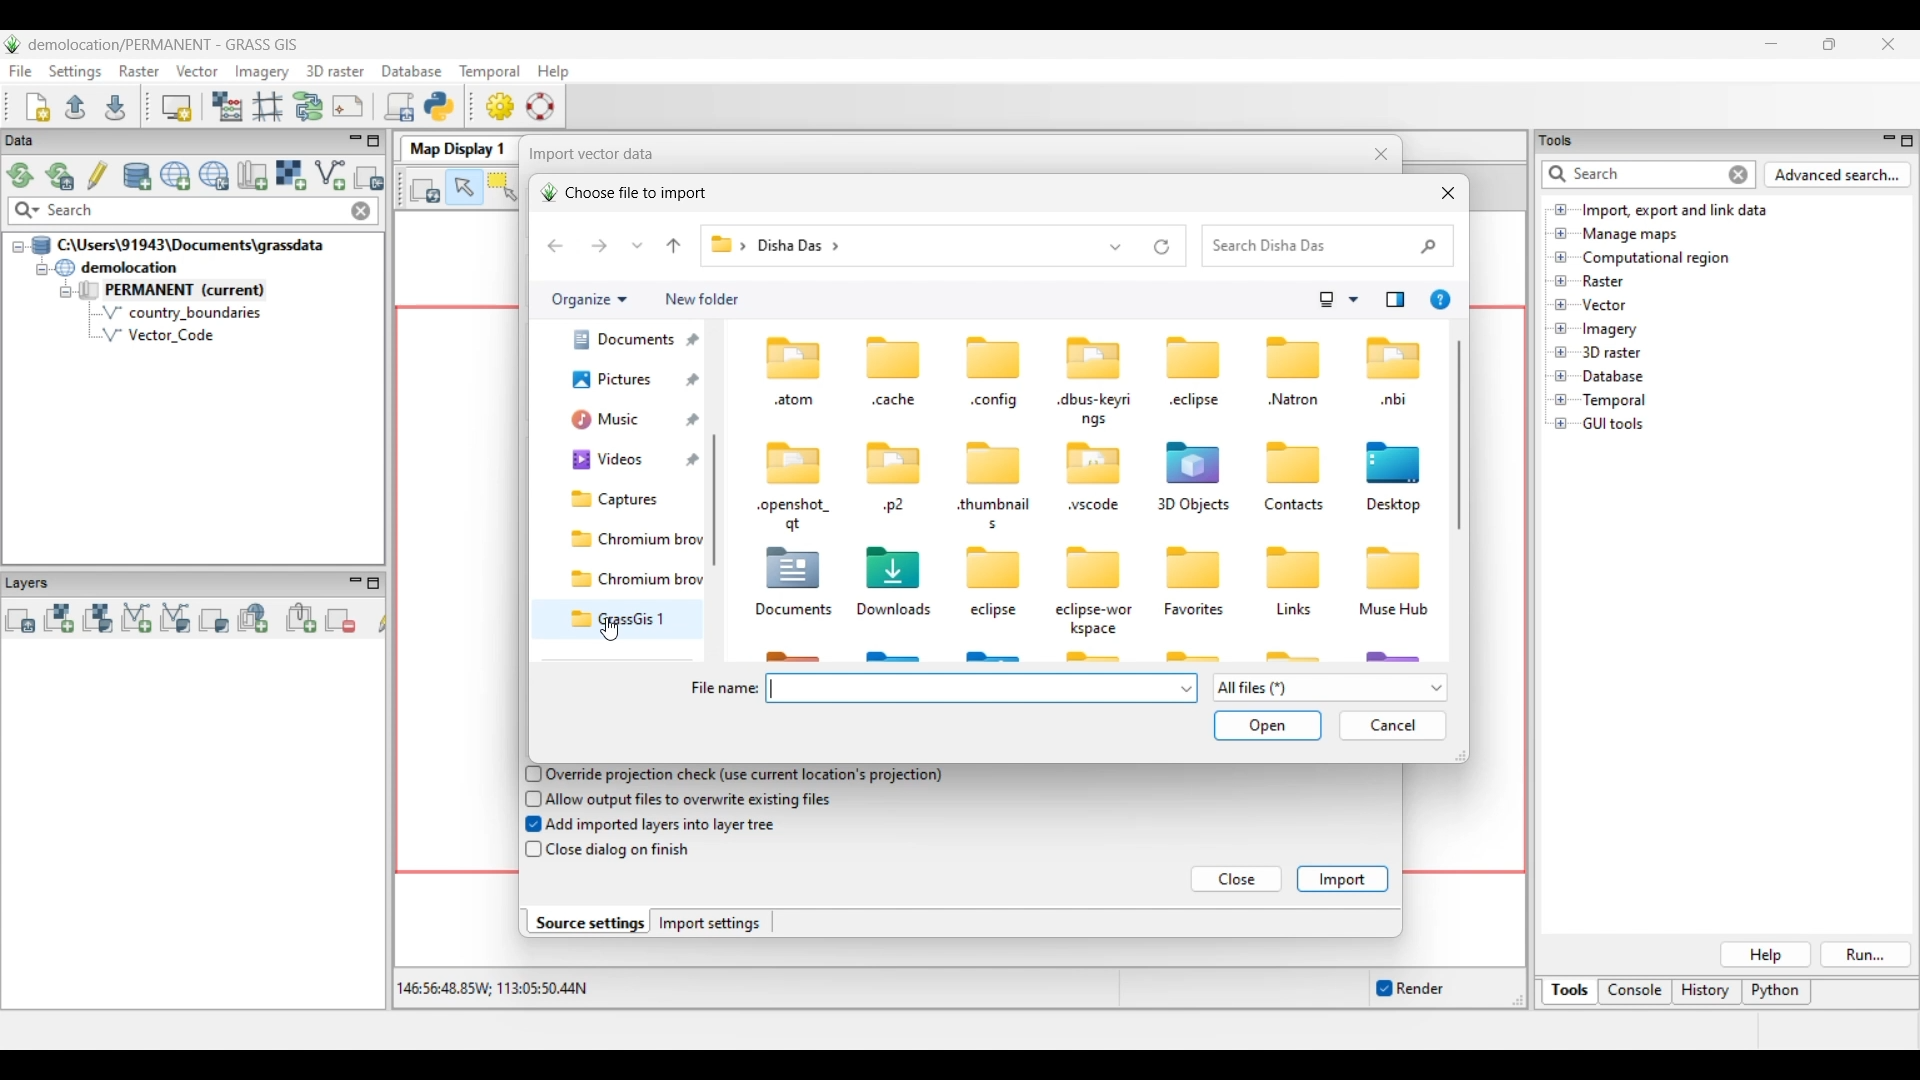  I want to click on icon, so click(1094, 464).